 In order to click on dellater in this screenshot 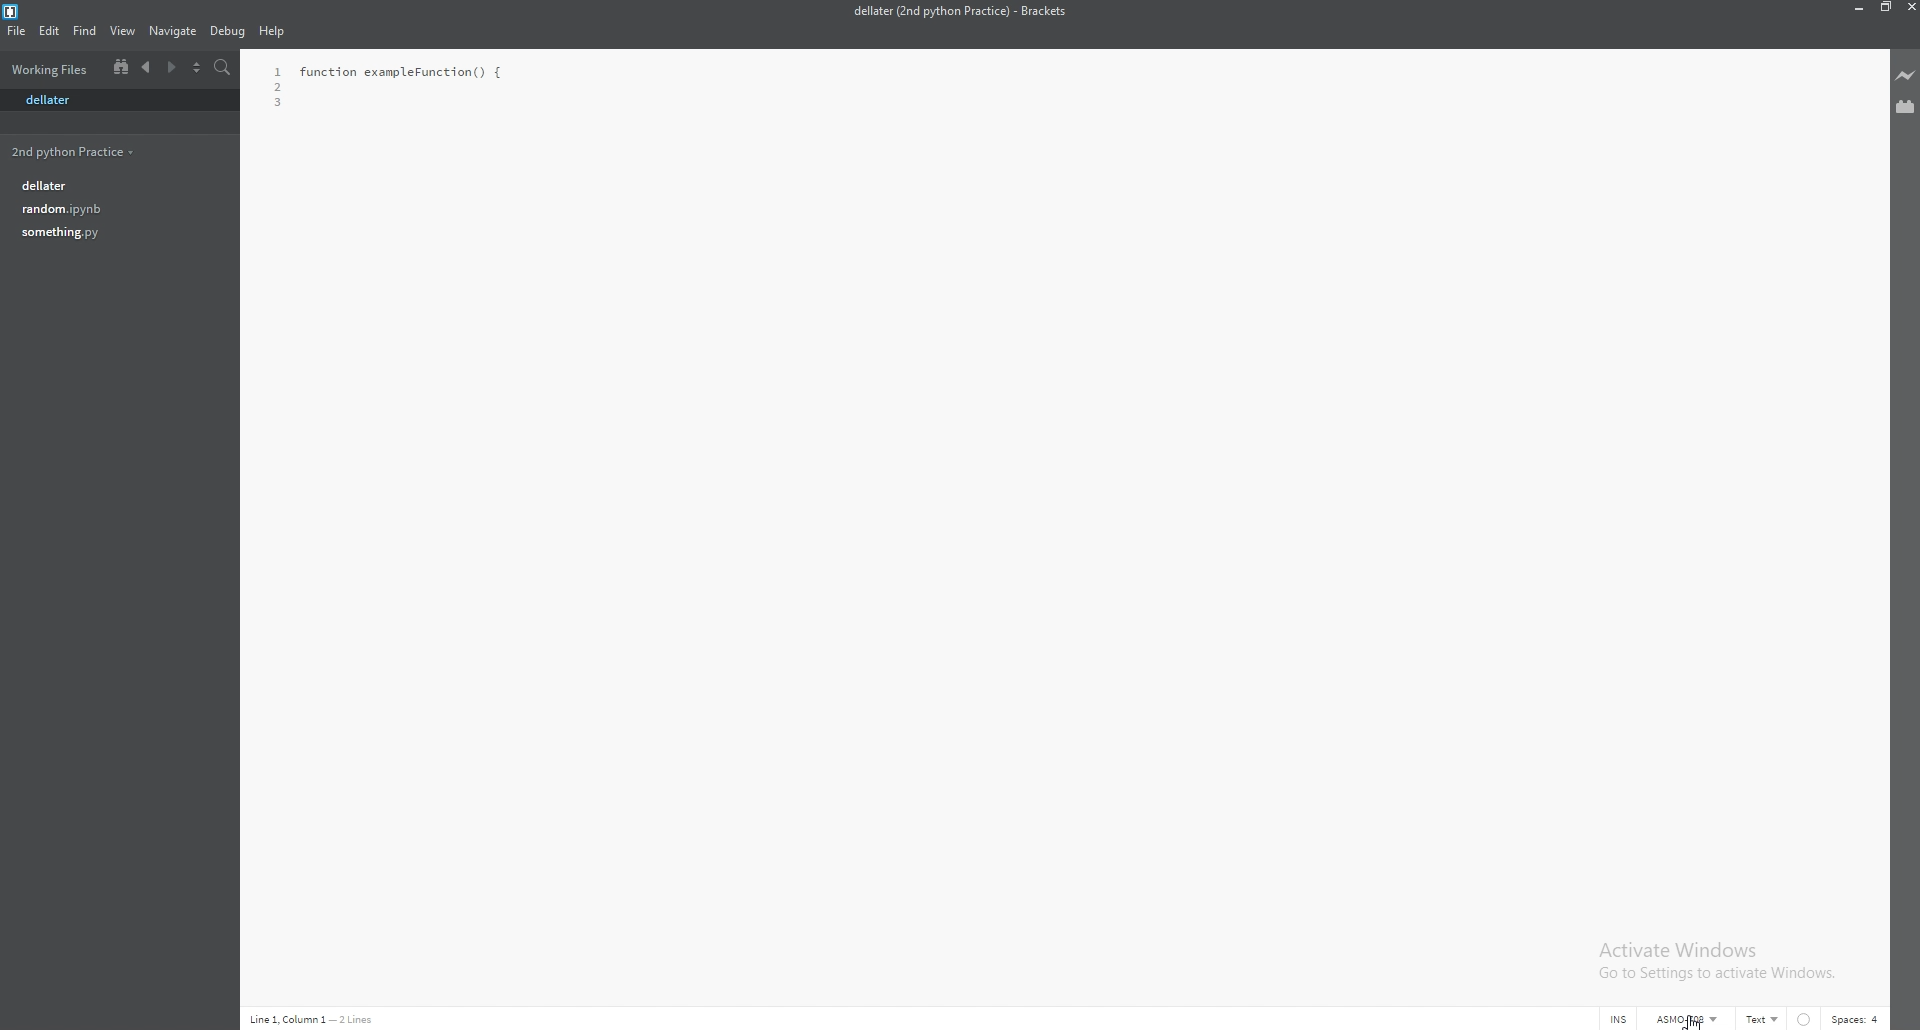, I will do `click(119, 99)`.